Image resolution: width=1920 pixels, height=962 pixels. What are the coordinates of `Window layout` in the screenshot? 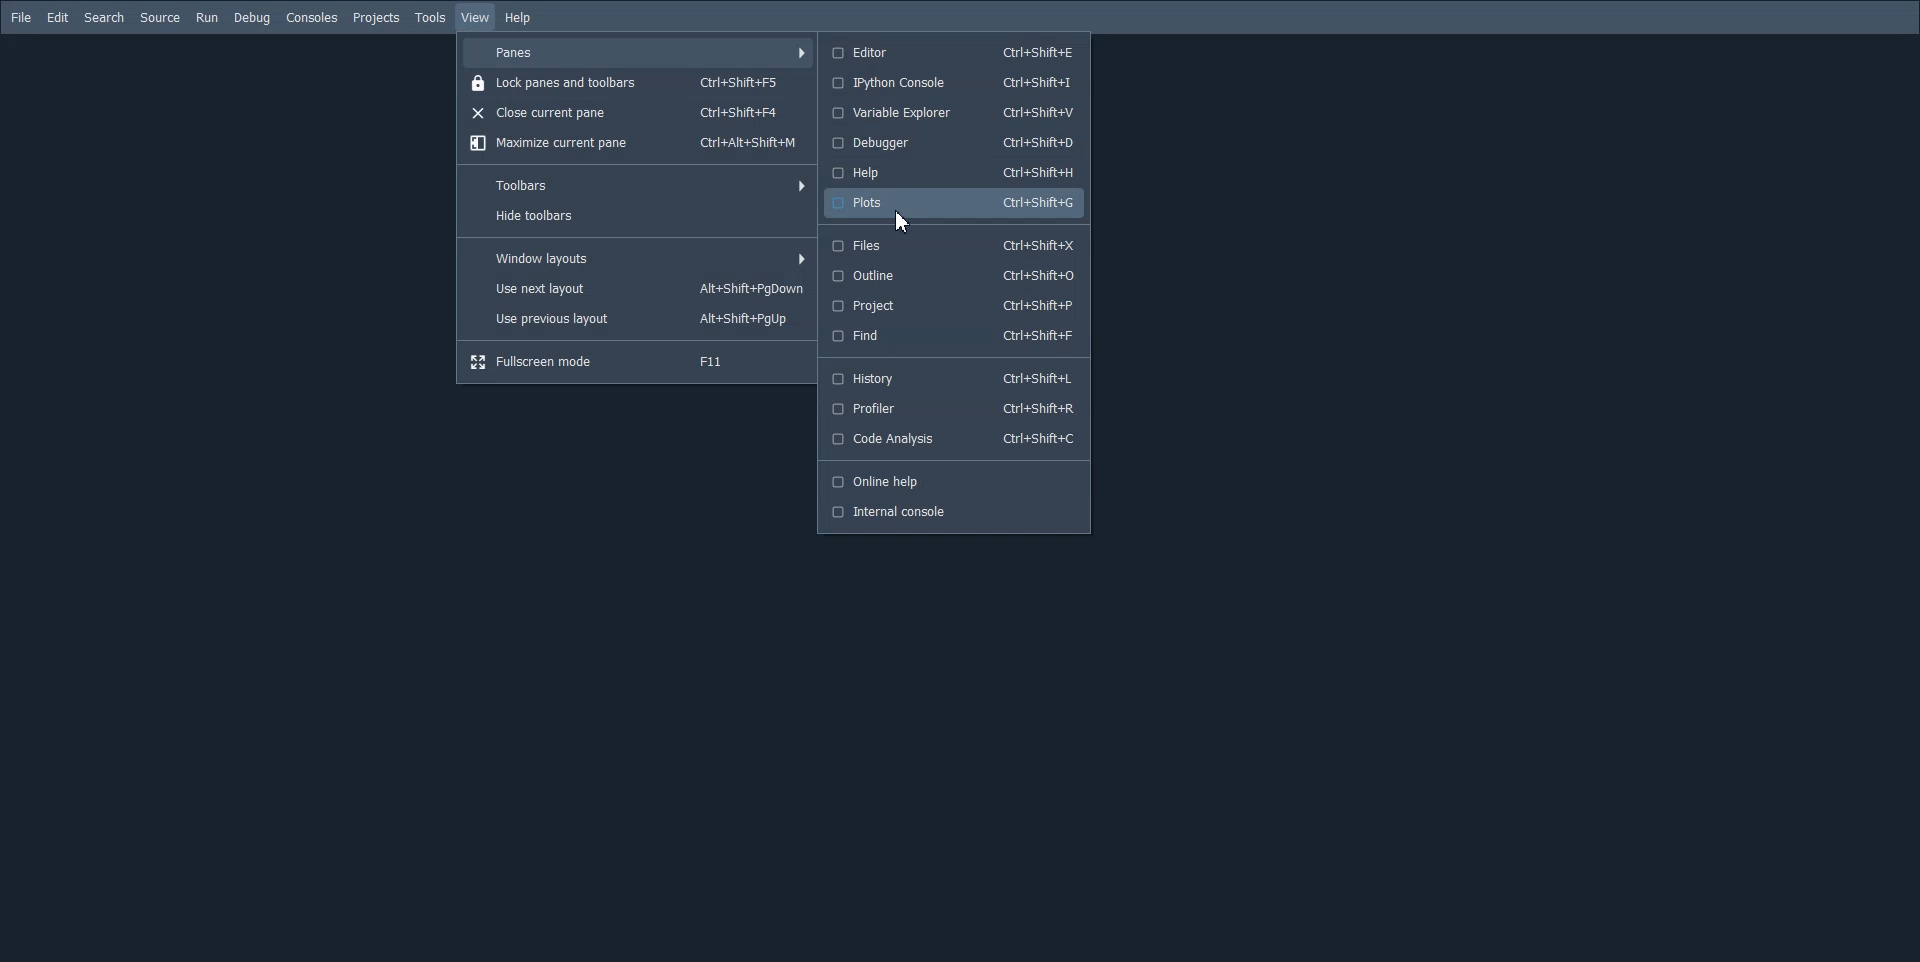 It's located at (637, 257).